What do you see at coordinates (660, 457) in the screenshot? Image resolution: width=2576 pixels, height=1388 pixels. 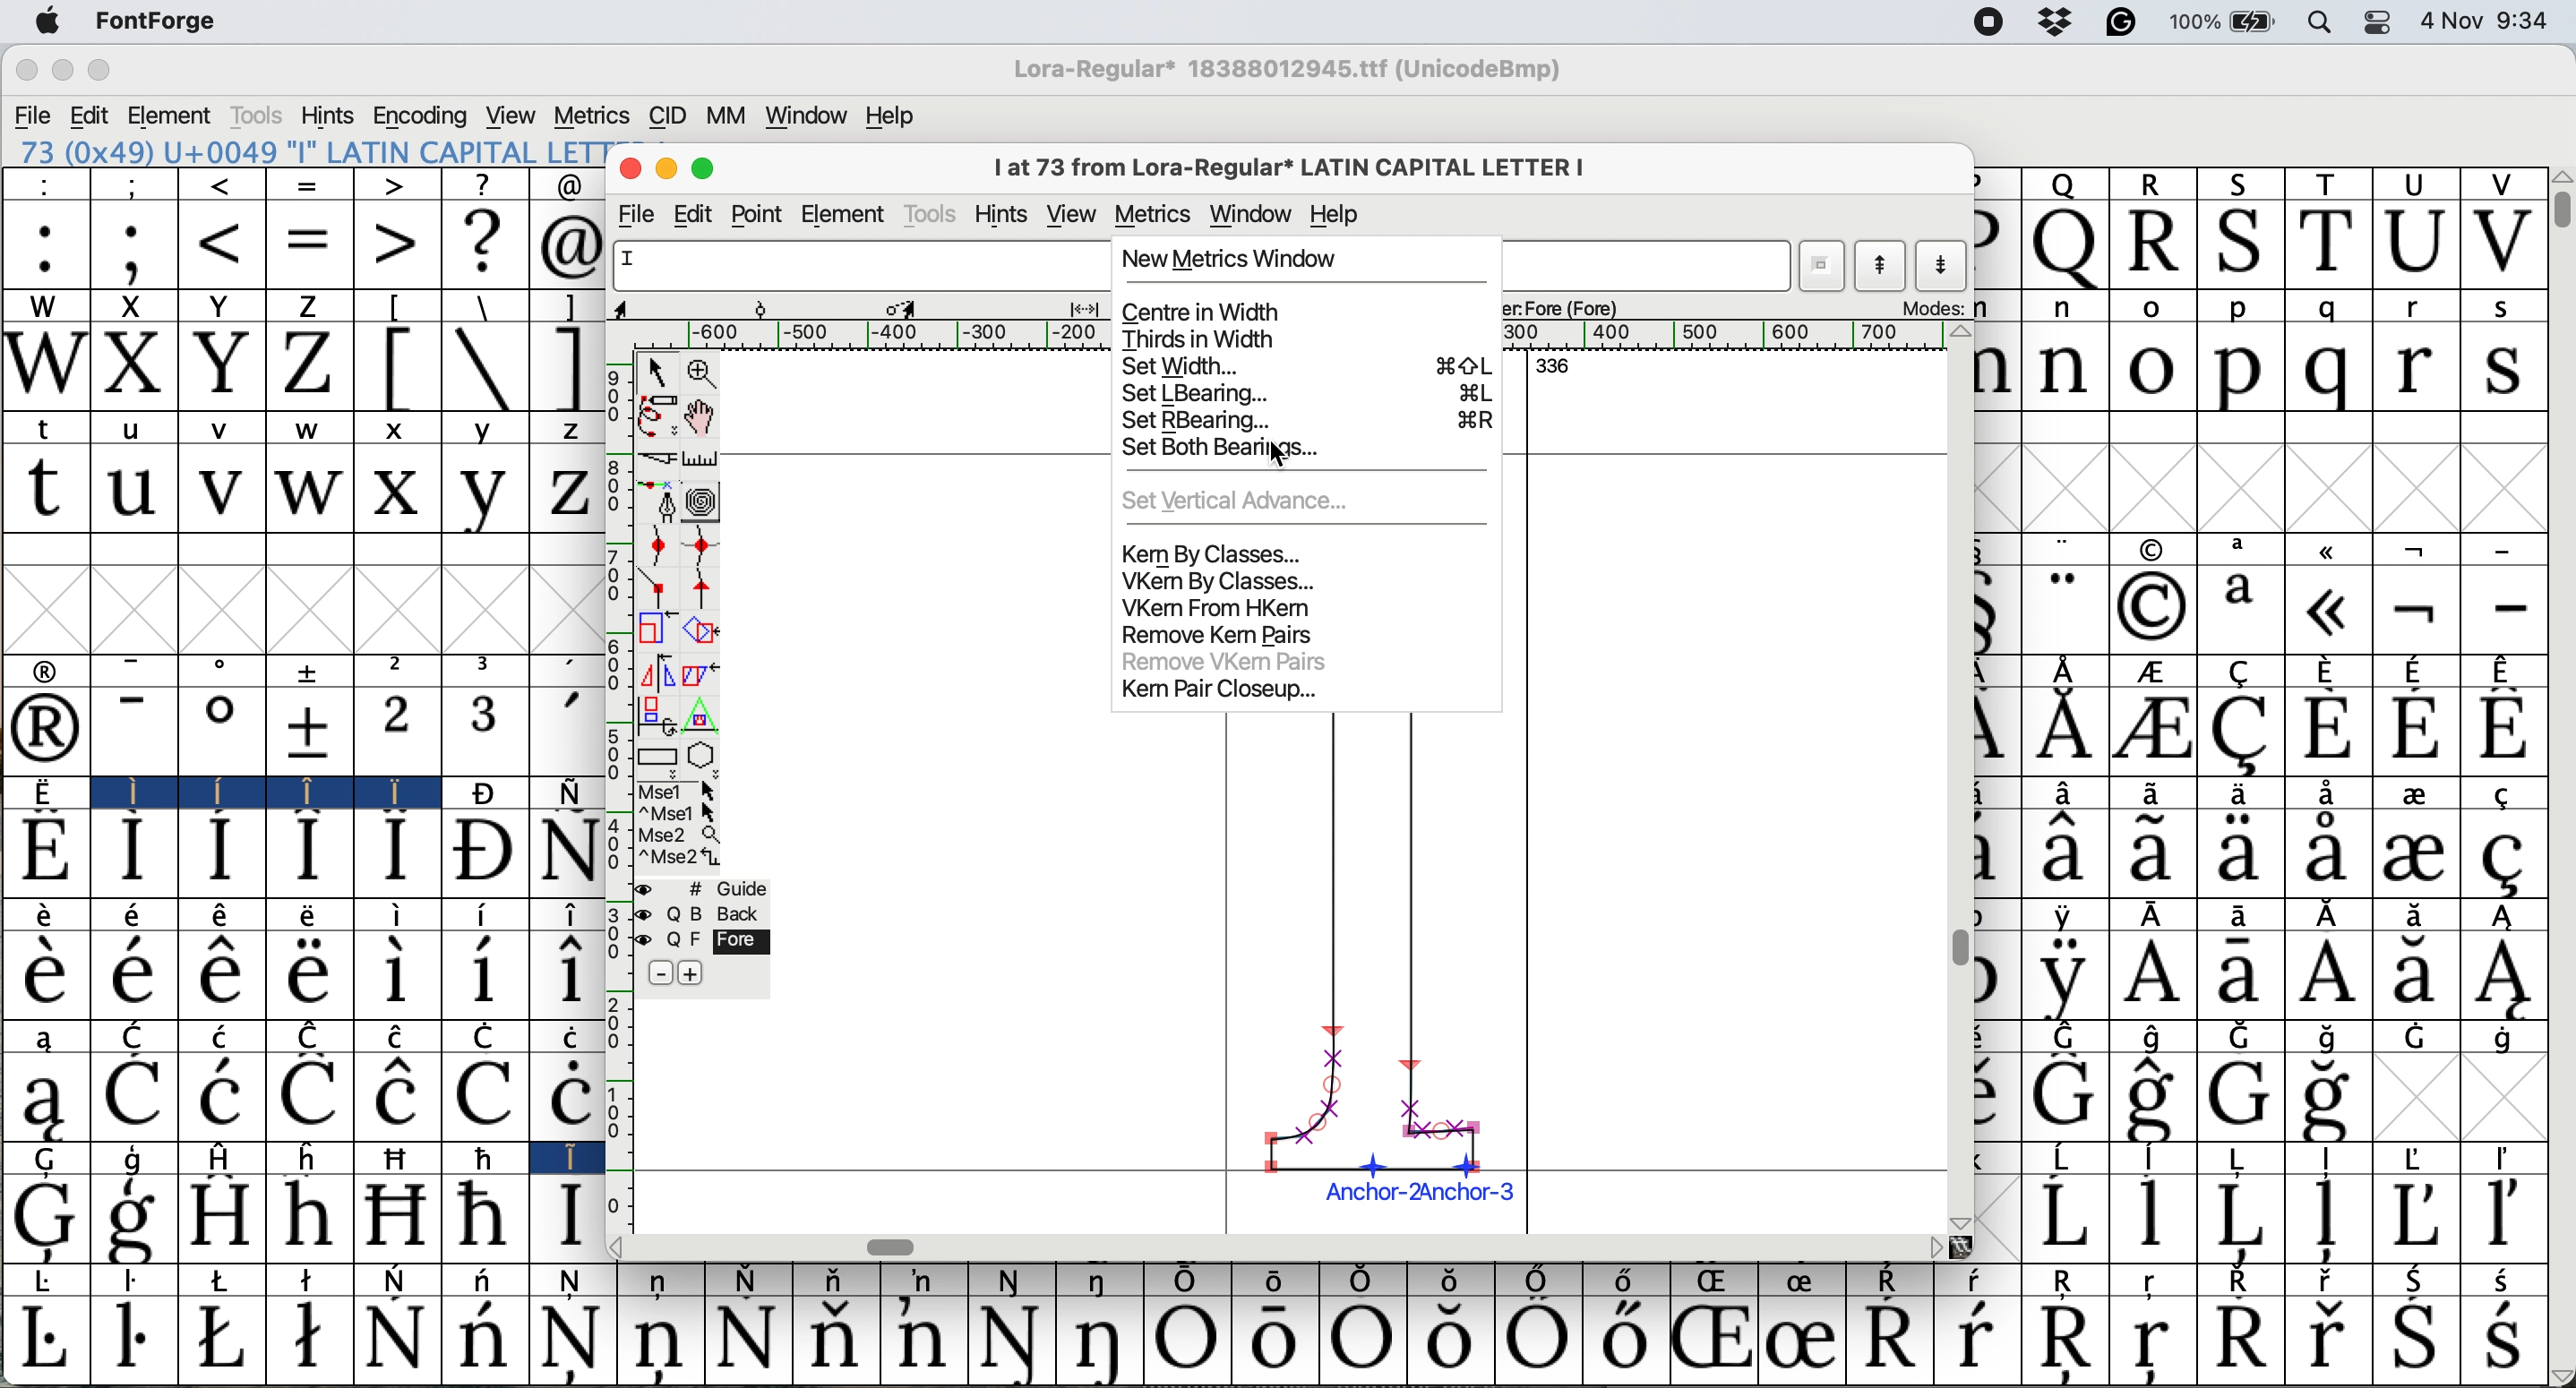 I see `cut splines in two` at bounding box center [660, 457].